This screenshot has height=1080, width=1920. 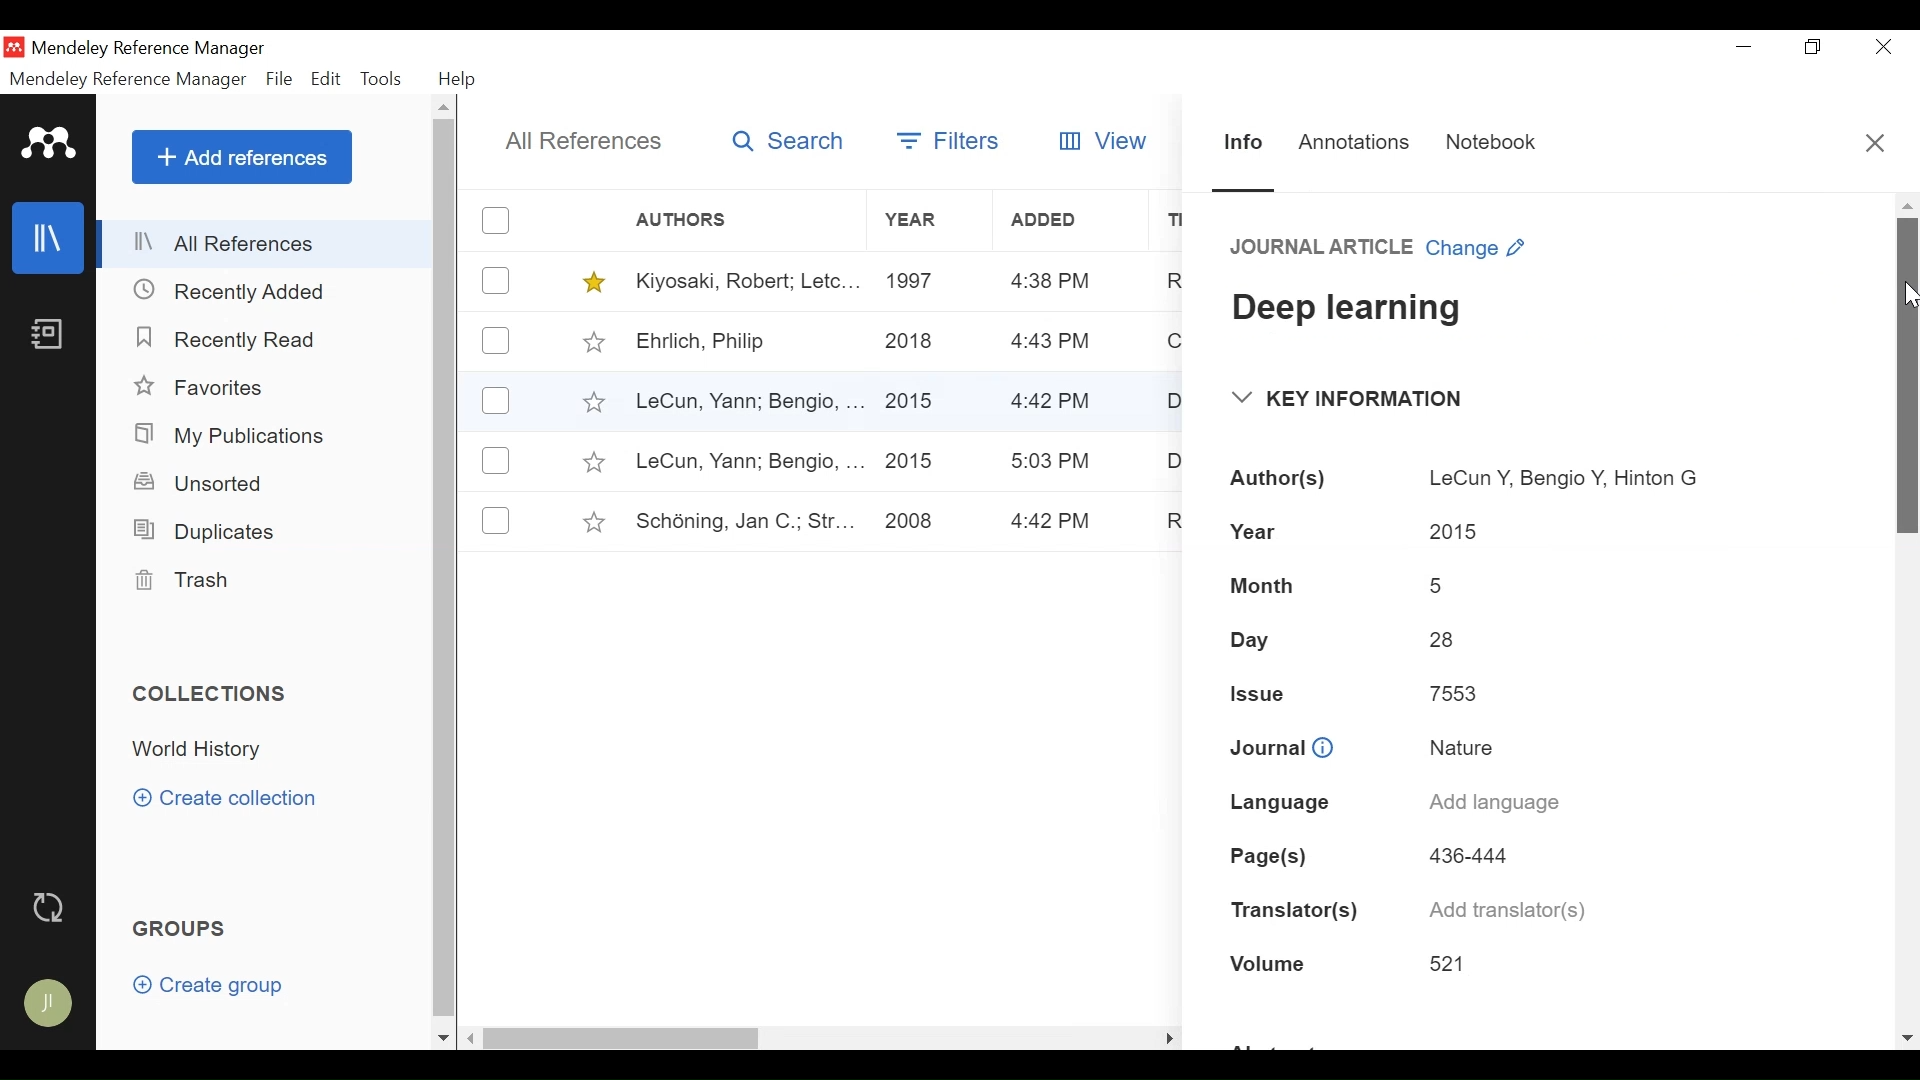 I want to click on 5:03 PM, so click(x=1052, y=461).